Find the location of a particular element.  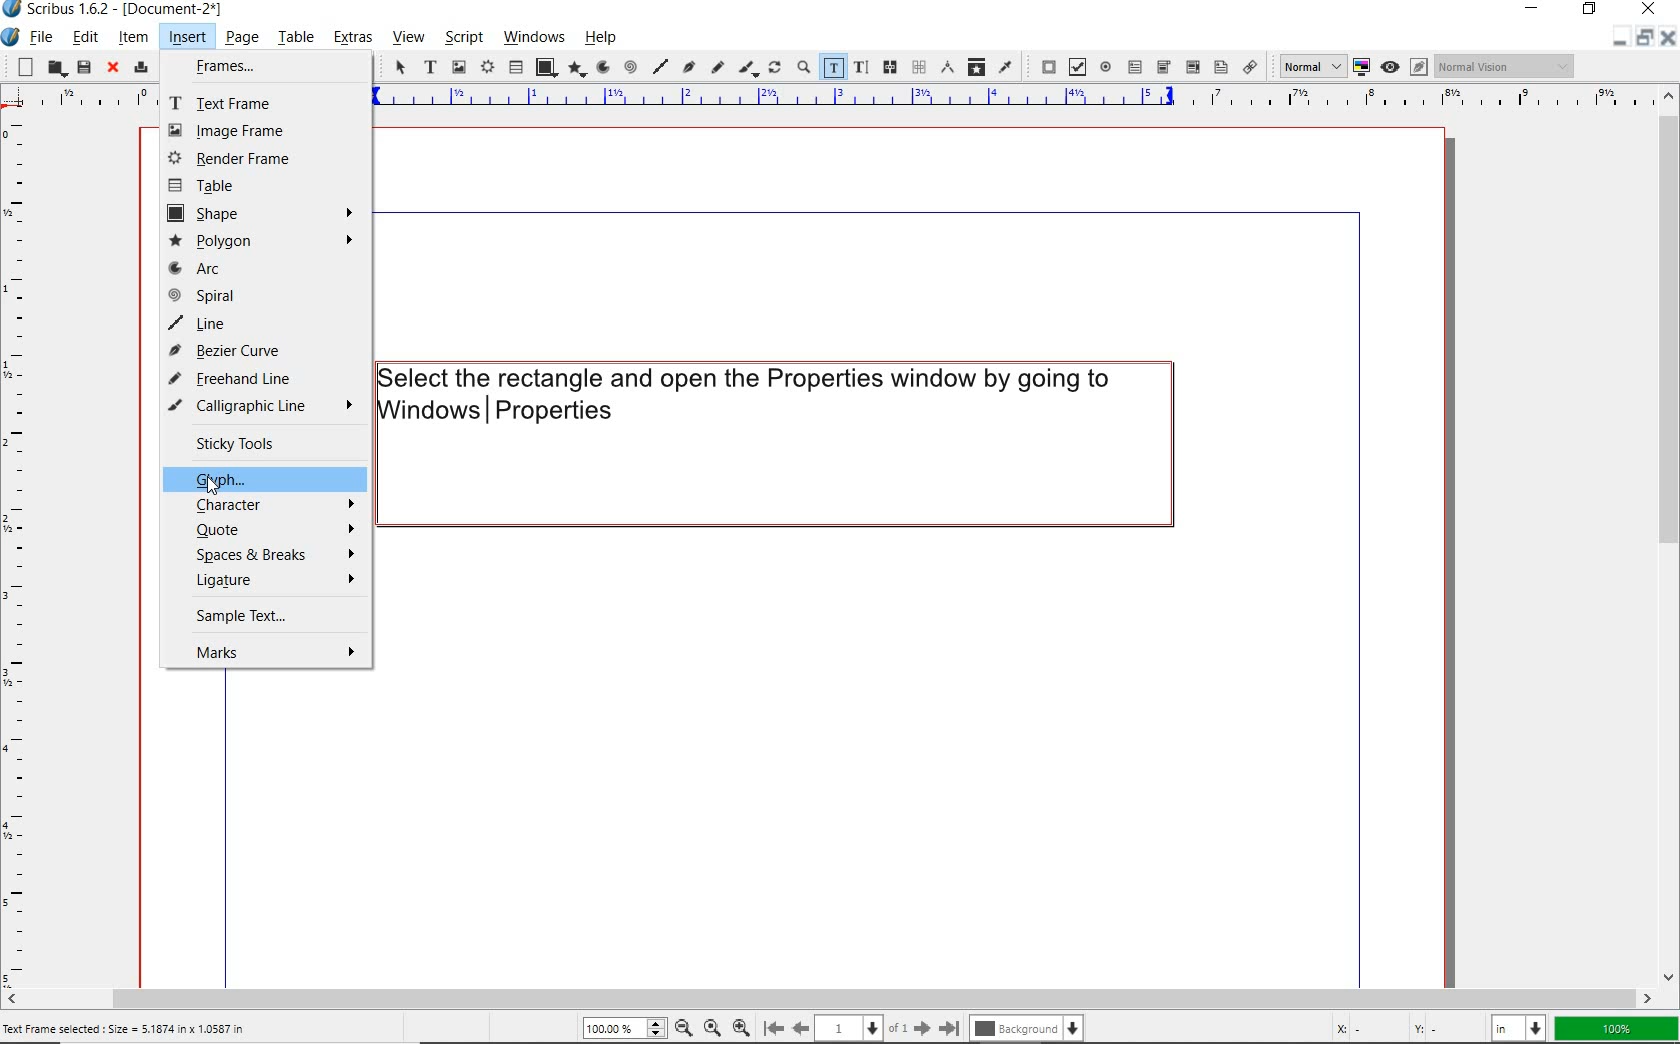

close is located at coordinates (1670, 37).